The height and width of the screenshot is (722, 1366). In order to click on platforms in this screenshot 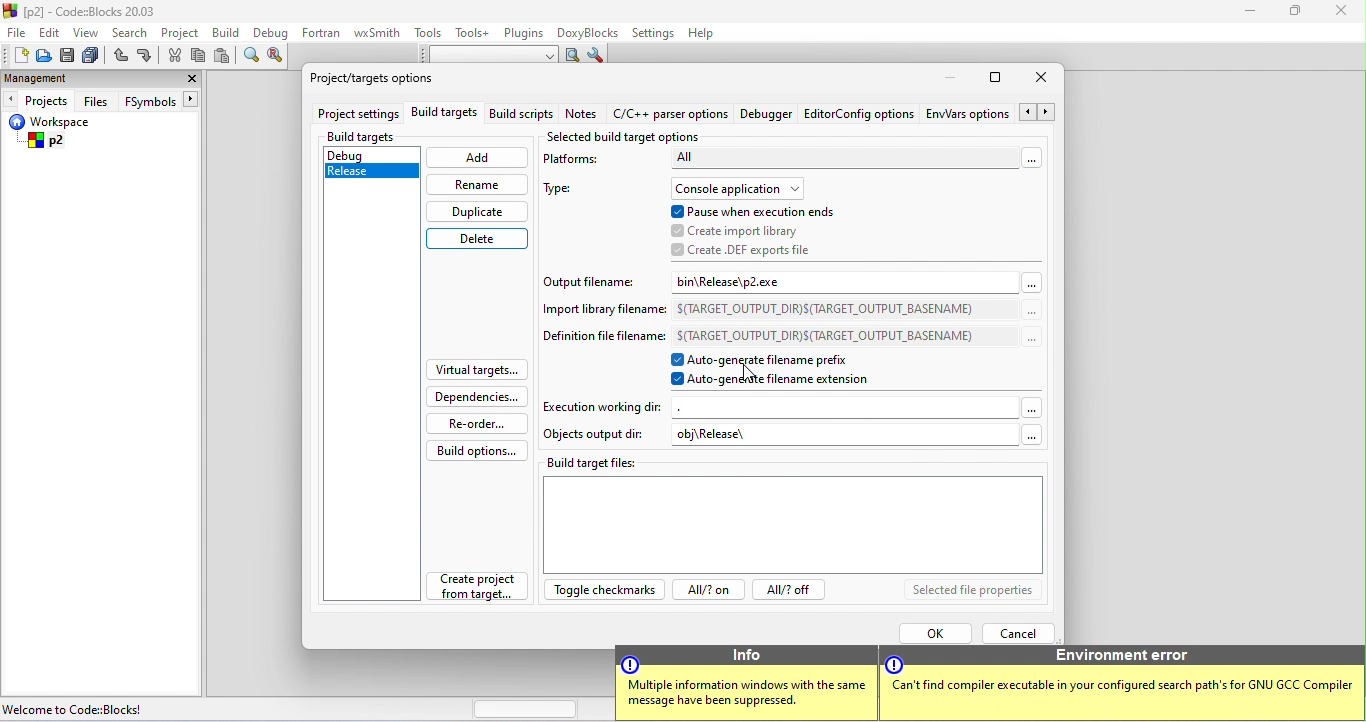, I will do `click(584, 162)`.